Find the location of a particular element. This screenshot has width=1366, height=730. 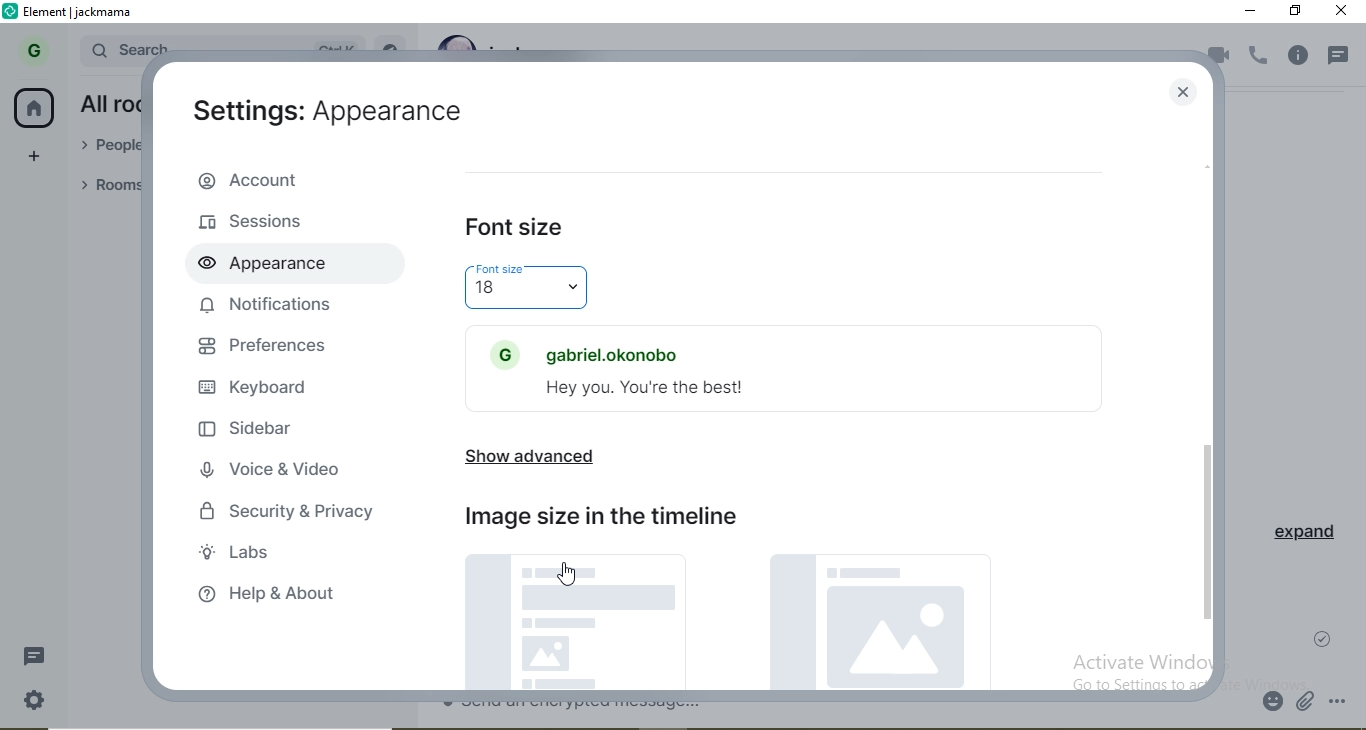

logo is located at coordinates (12, 12).